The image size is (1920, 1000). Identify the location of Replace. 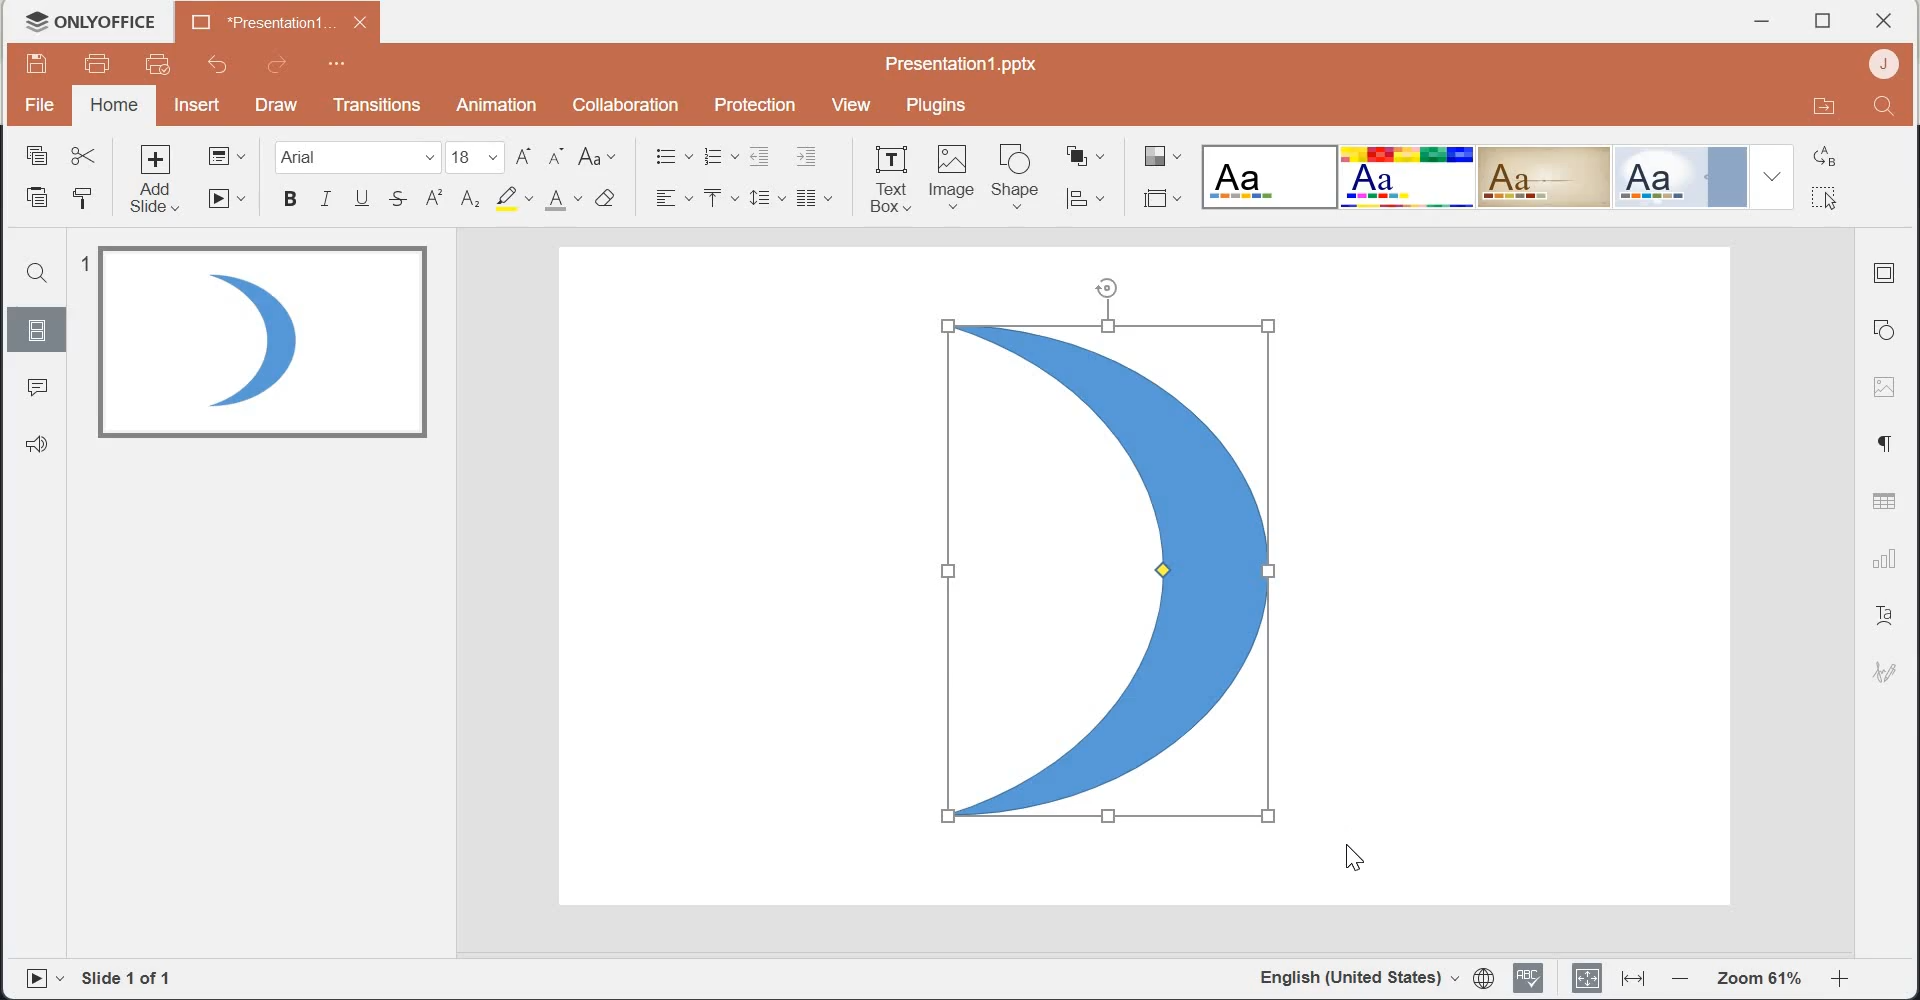
(1830, 154).